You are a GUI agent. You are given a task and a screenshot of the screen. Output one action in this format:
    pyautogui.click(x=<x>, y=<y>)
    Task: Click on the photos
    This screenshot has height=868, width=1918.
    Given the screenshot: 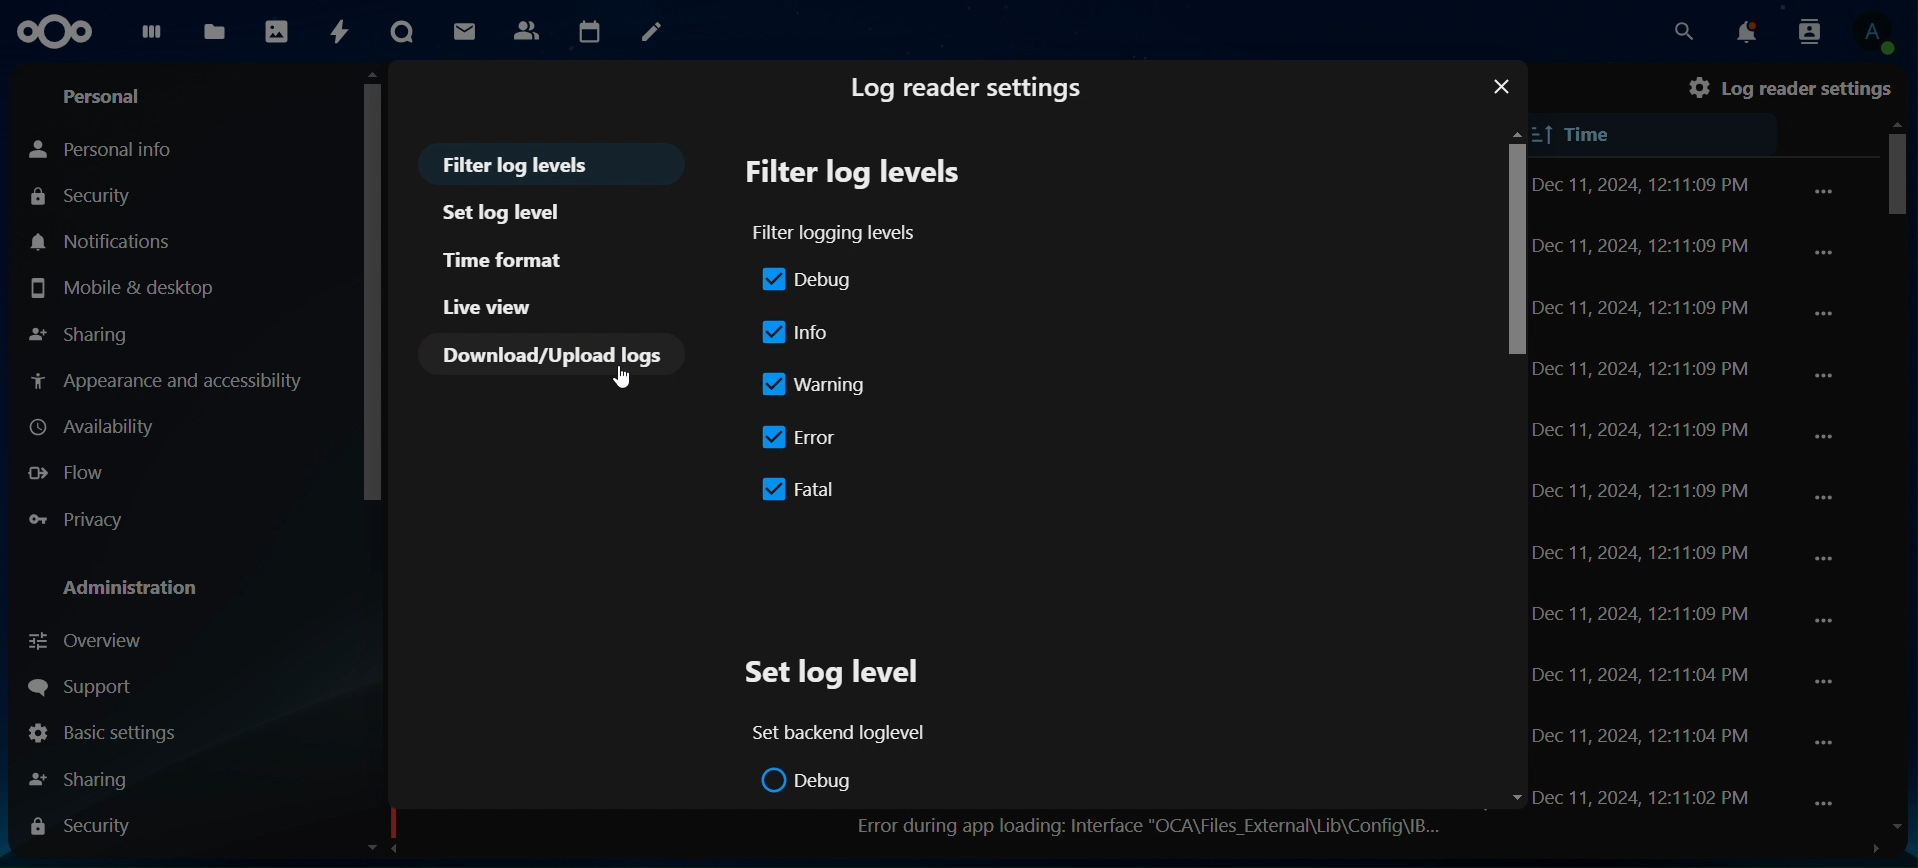 What is the action you would take?
    pyautogui.click(x=275, y=34)
    